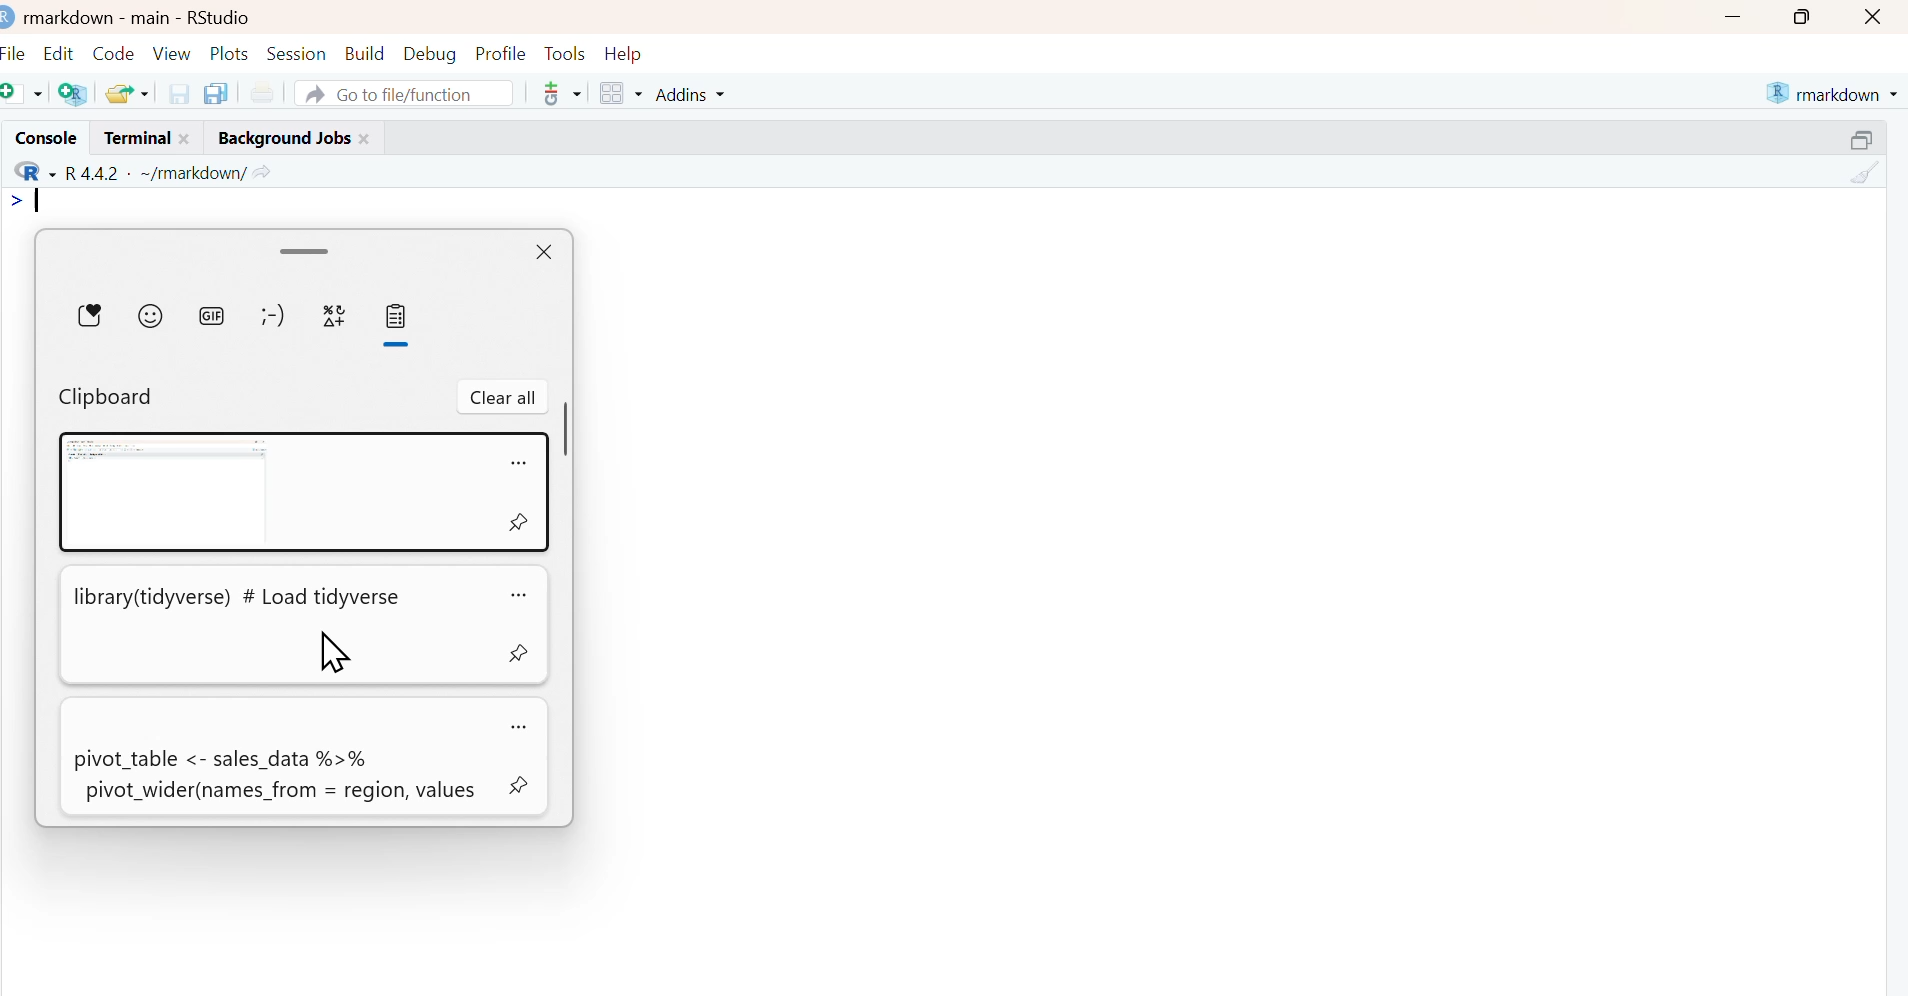  What do you see at coordinates (42, 137) in the screenshot?
I see `Console` at bounding box center [42, 137].